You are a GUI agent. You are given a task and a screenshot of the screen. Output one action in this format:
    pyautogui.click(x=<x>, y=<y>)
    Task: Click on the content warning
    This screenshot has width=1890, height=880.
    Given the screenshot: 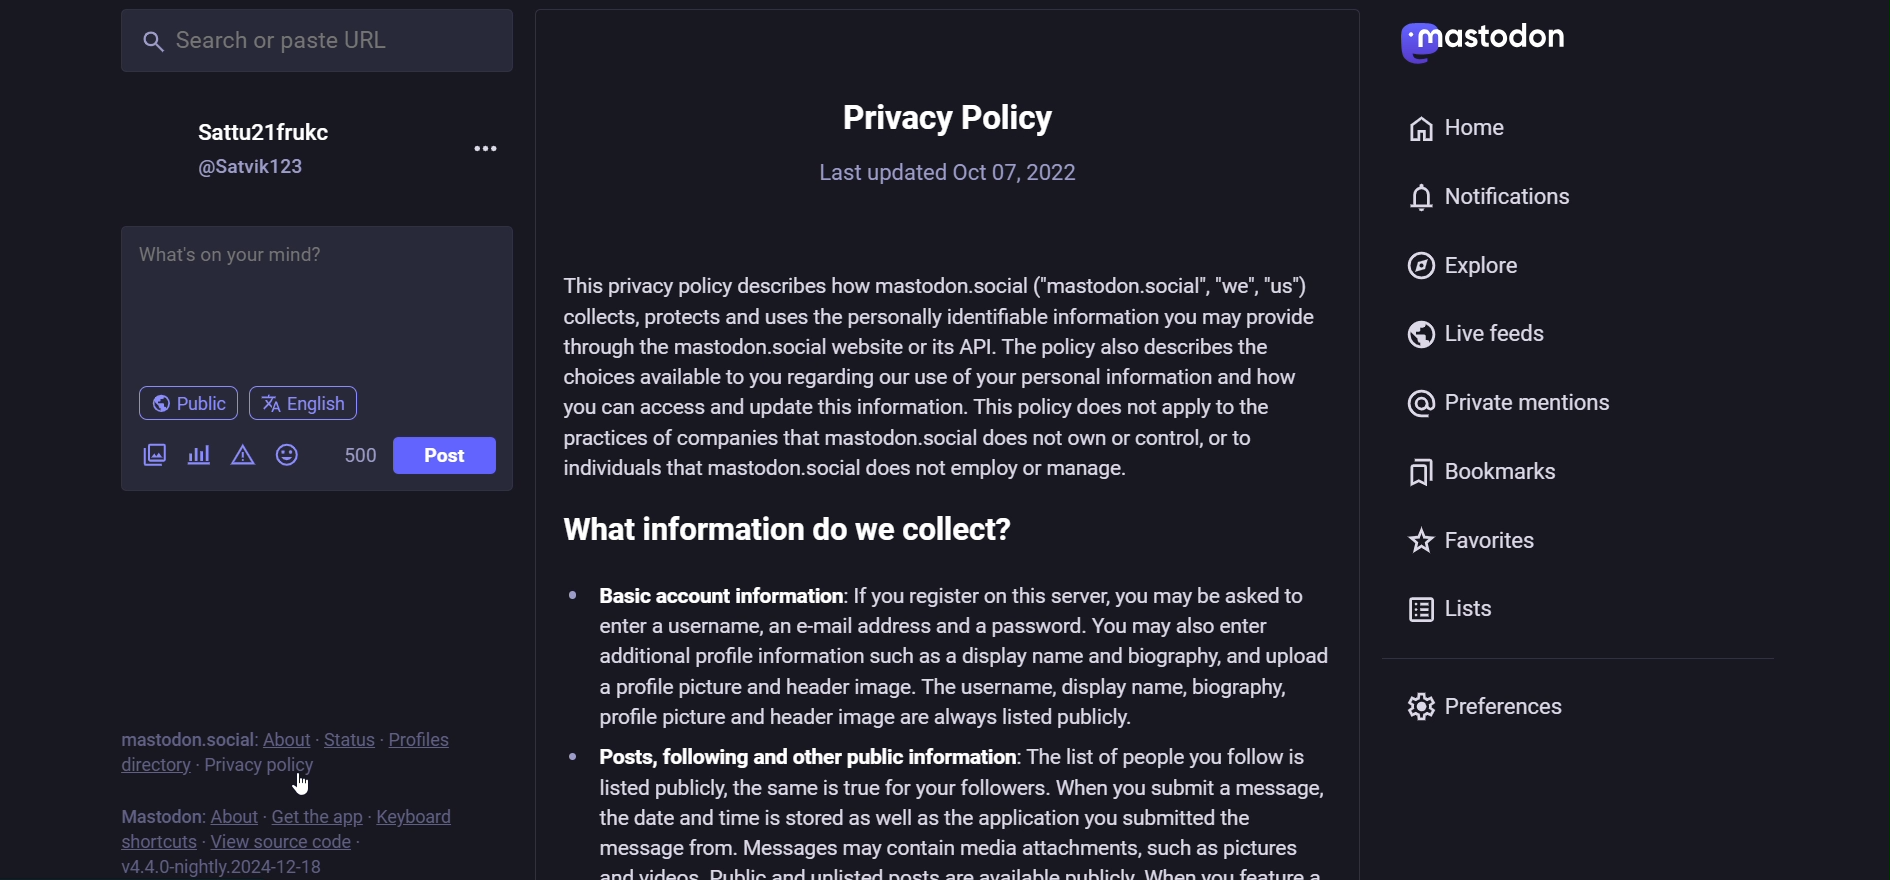 What is the action you would take?
    pyautogui.click(x=243, y=454)
    